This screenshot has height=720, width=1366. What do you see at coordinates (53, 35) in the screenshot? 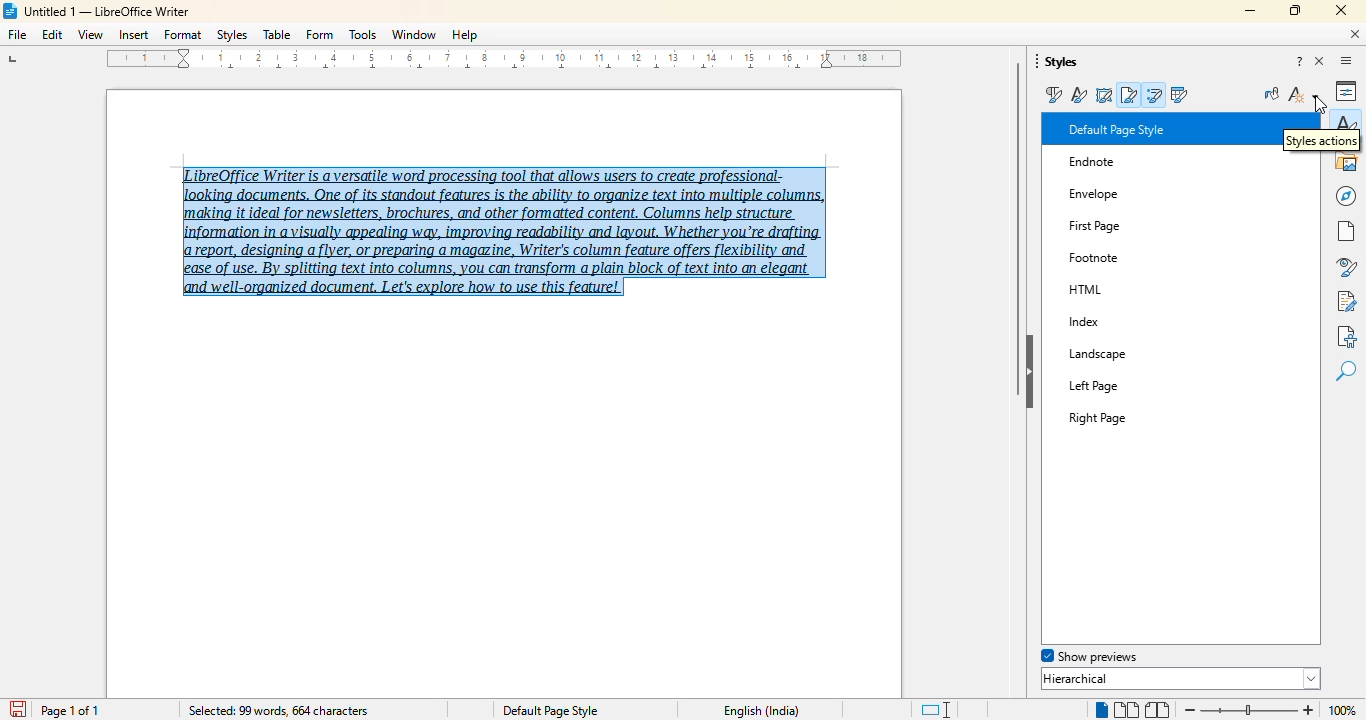
I see `edit` at bounding box center [53, 35].